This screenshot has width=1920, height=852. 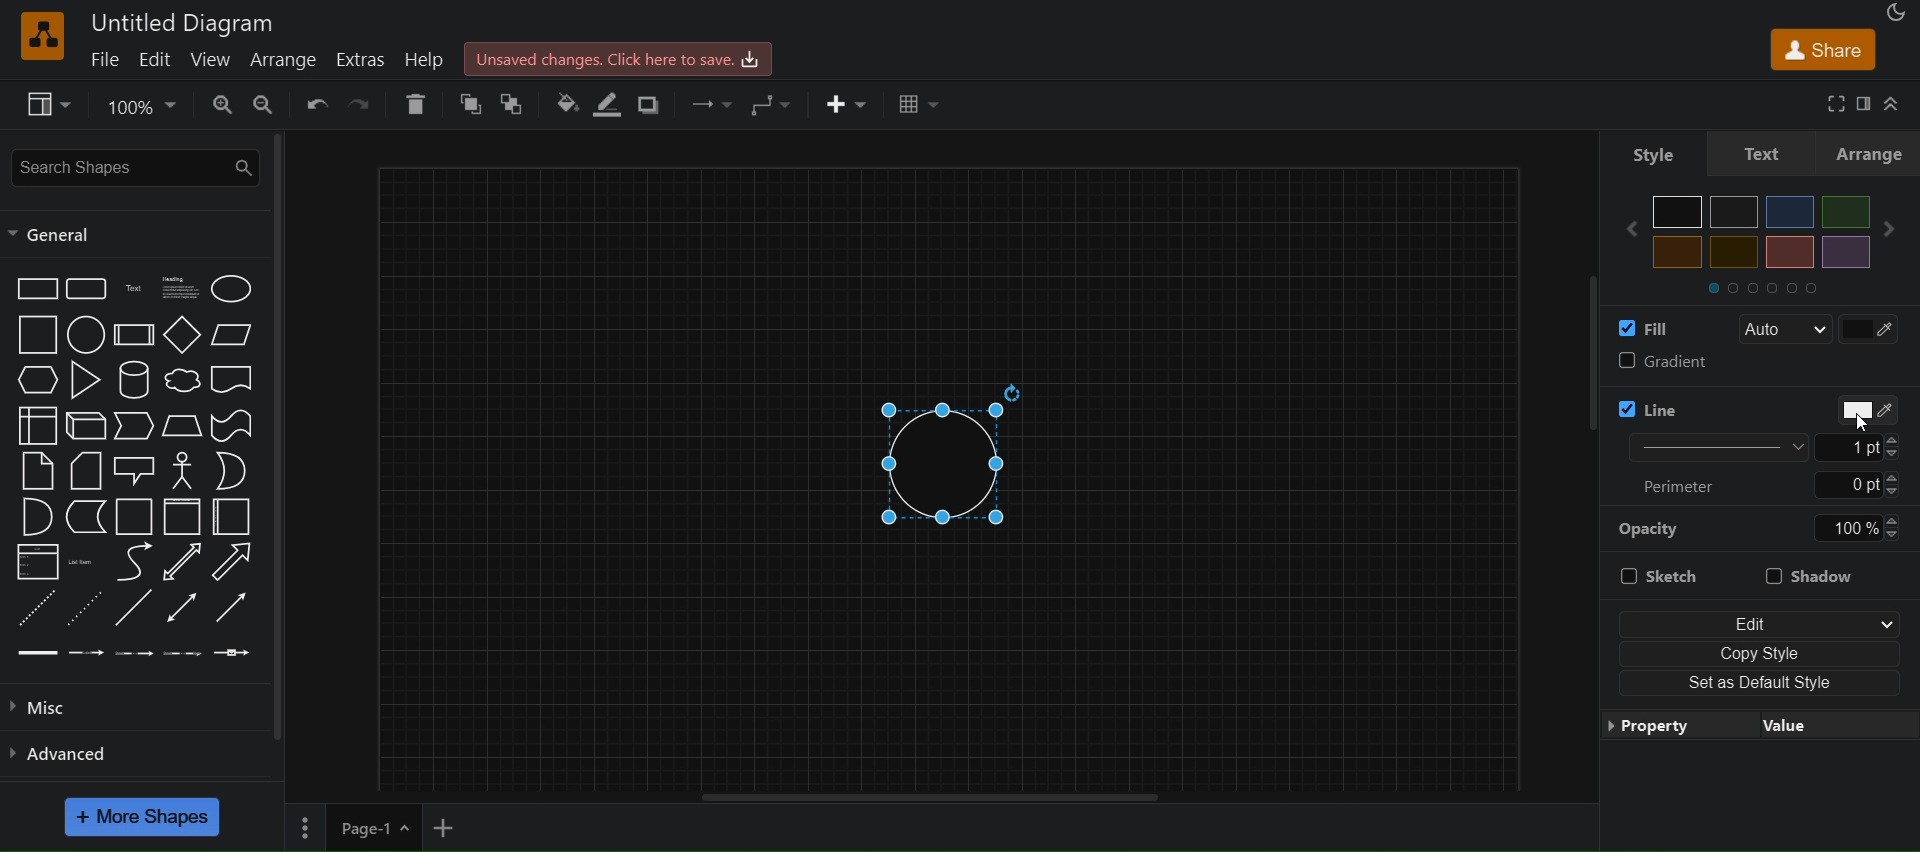 What do you see at coordinates (133, 610) in the screenshot?
I see `line` at bounding box center [133, 610].